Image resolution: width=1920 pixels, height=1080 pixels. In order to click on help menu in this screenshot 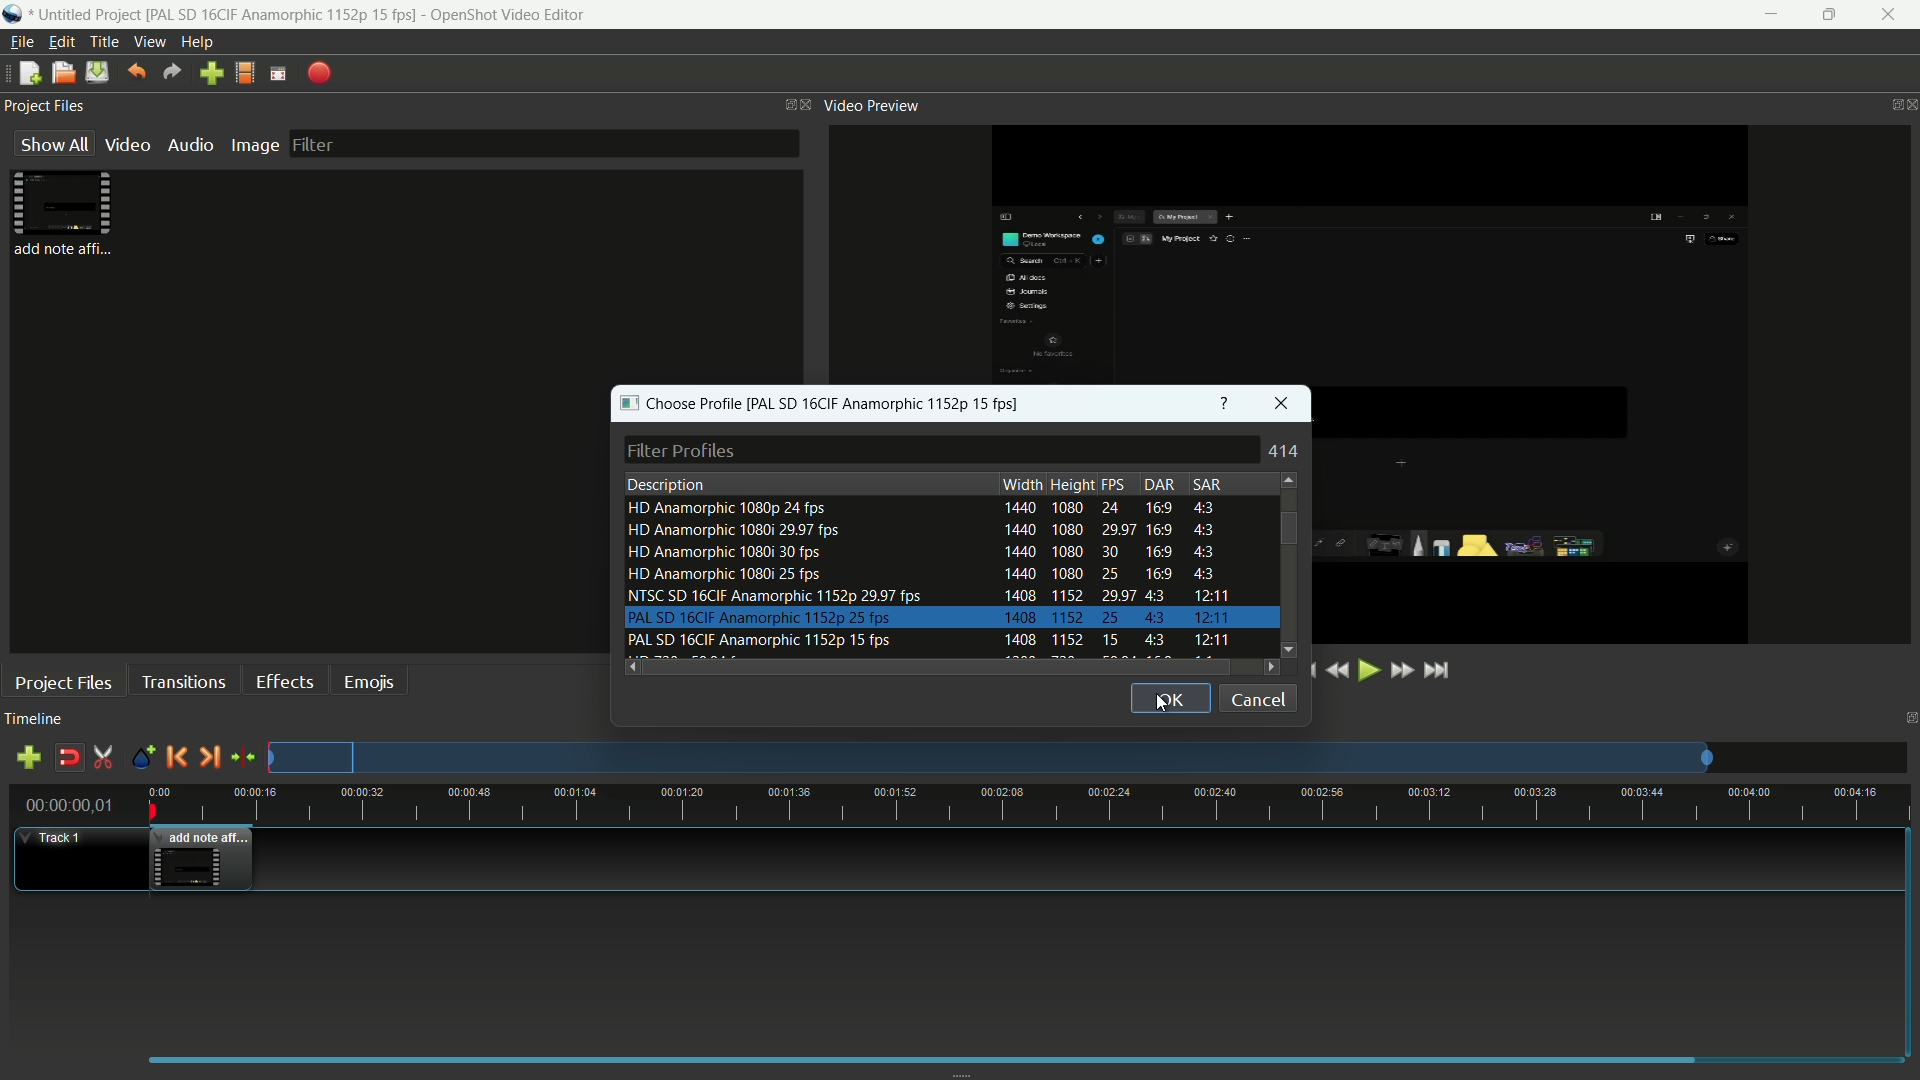, I will do `click(199, 40)`.